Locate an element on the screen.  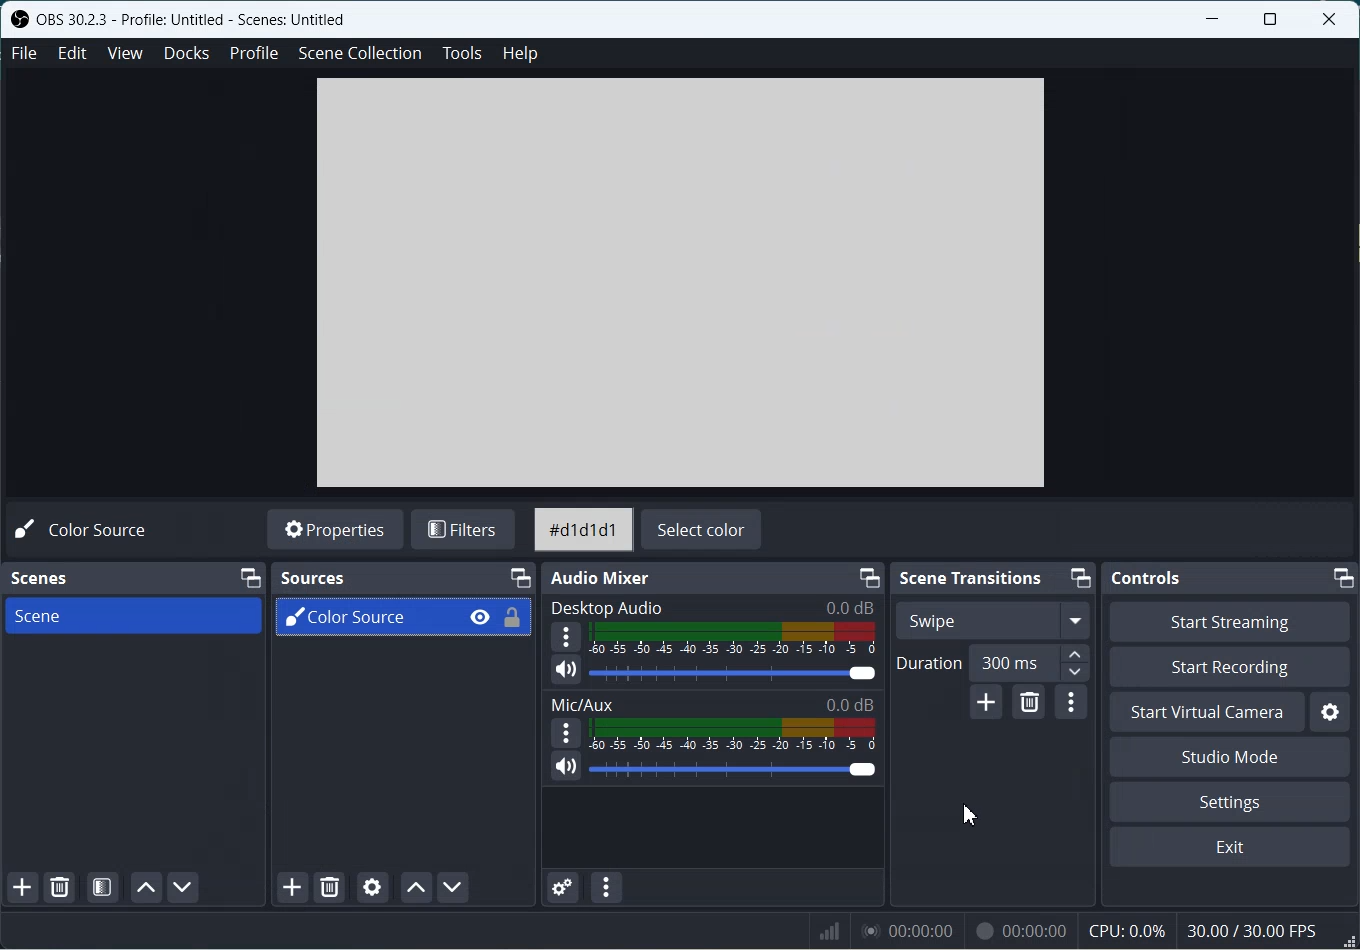
Minimize is located at coordinates (871, 577).